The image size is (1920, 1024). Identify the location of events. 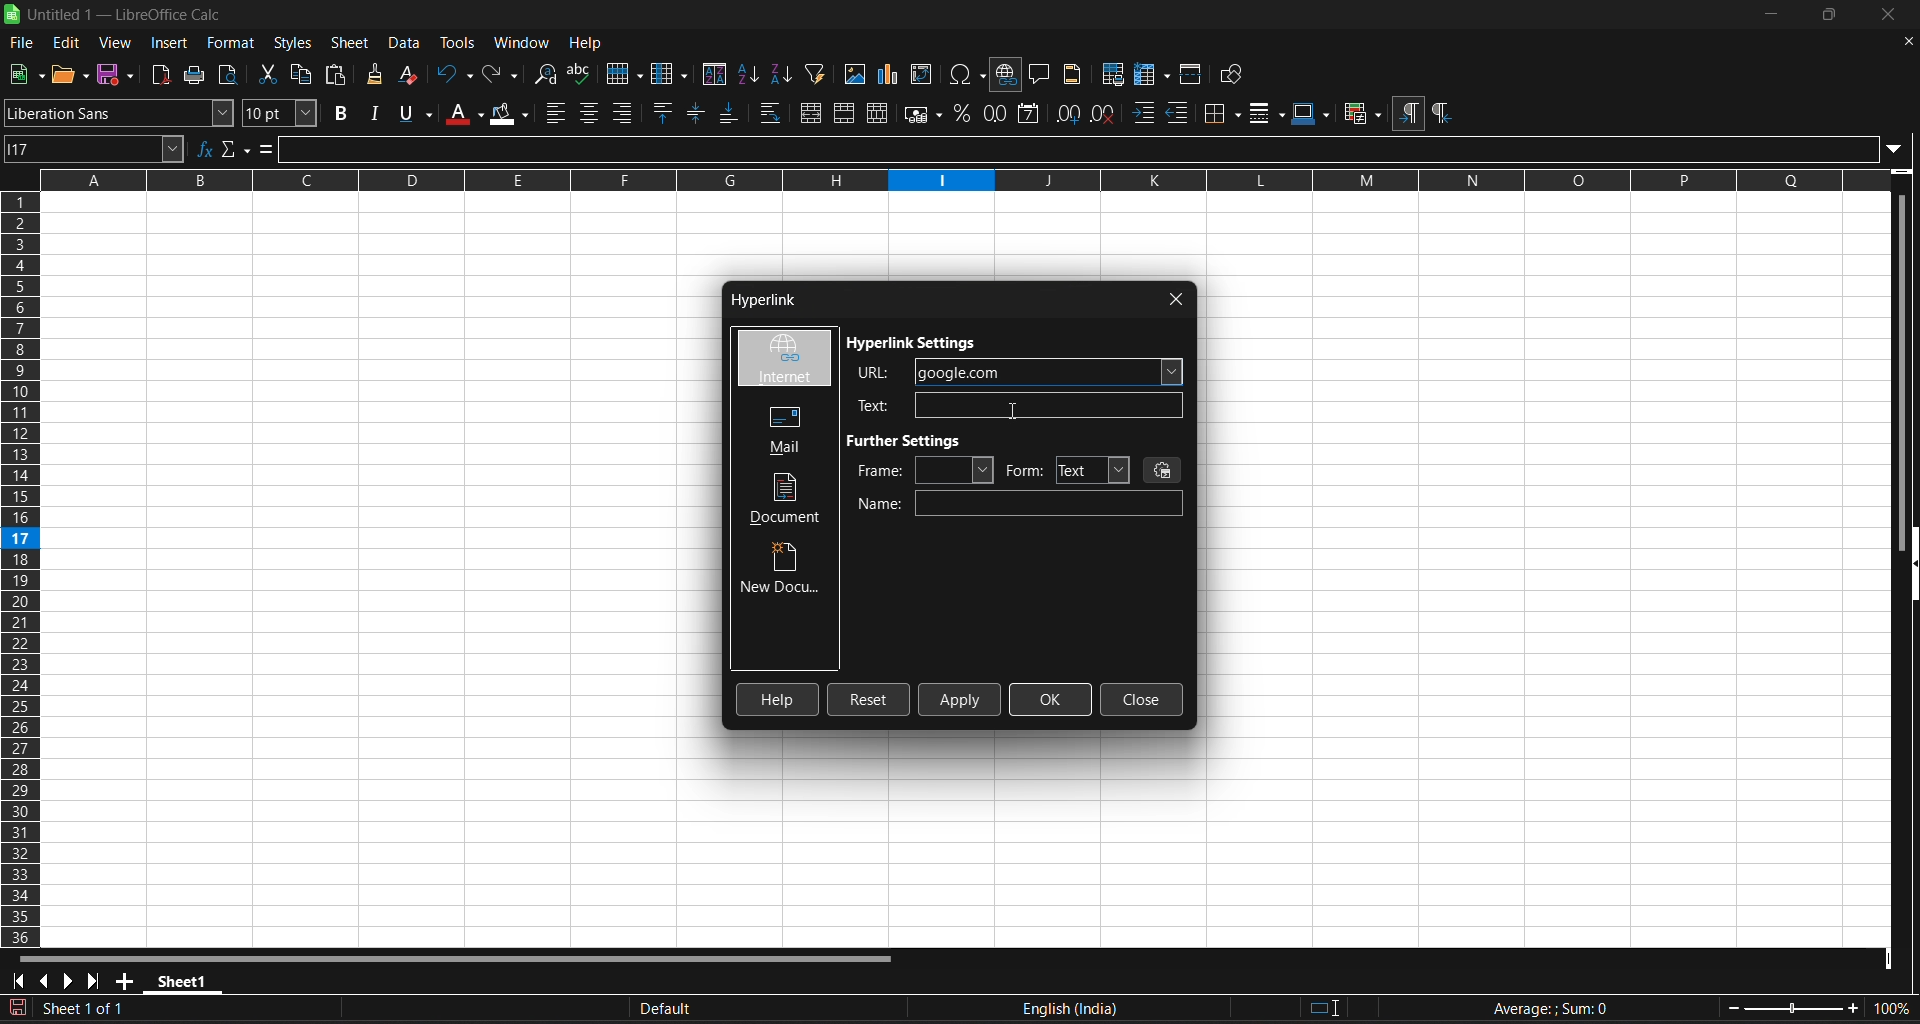
(1164, 469).